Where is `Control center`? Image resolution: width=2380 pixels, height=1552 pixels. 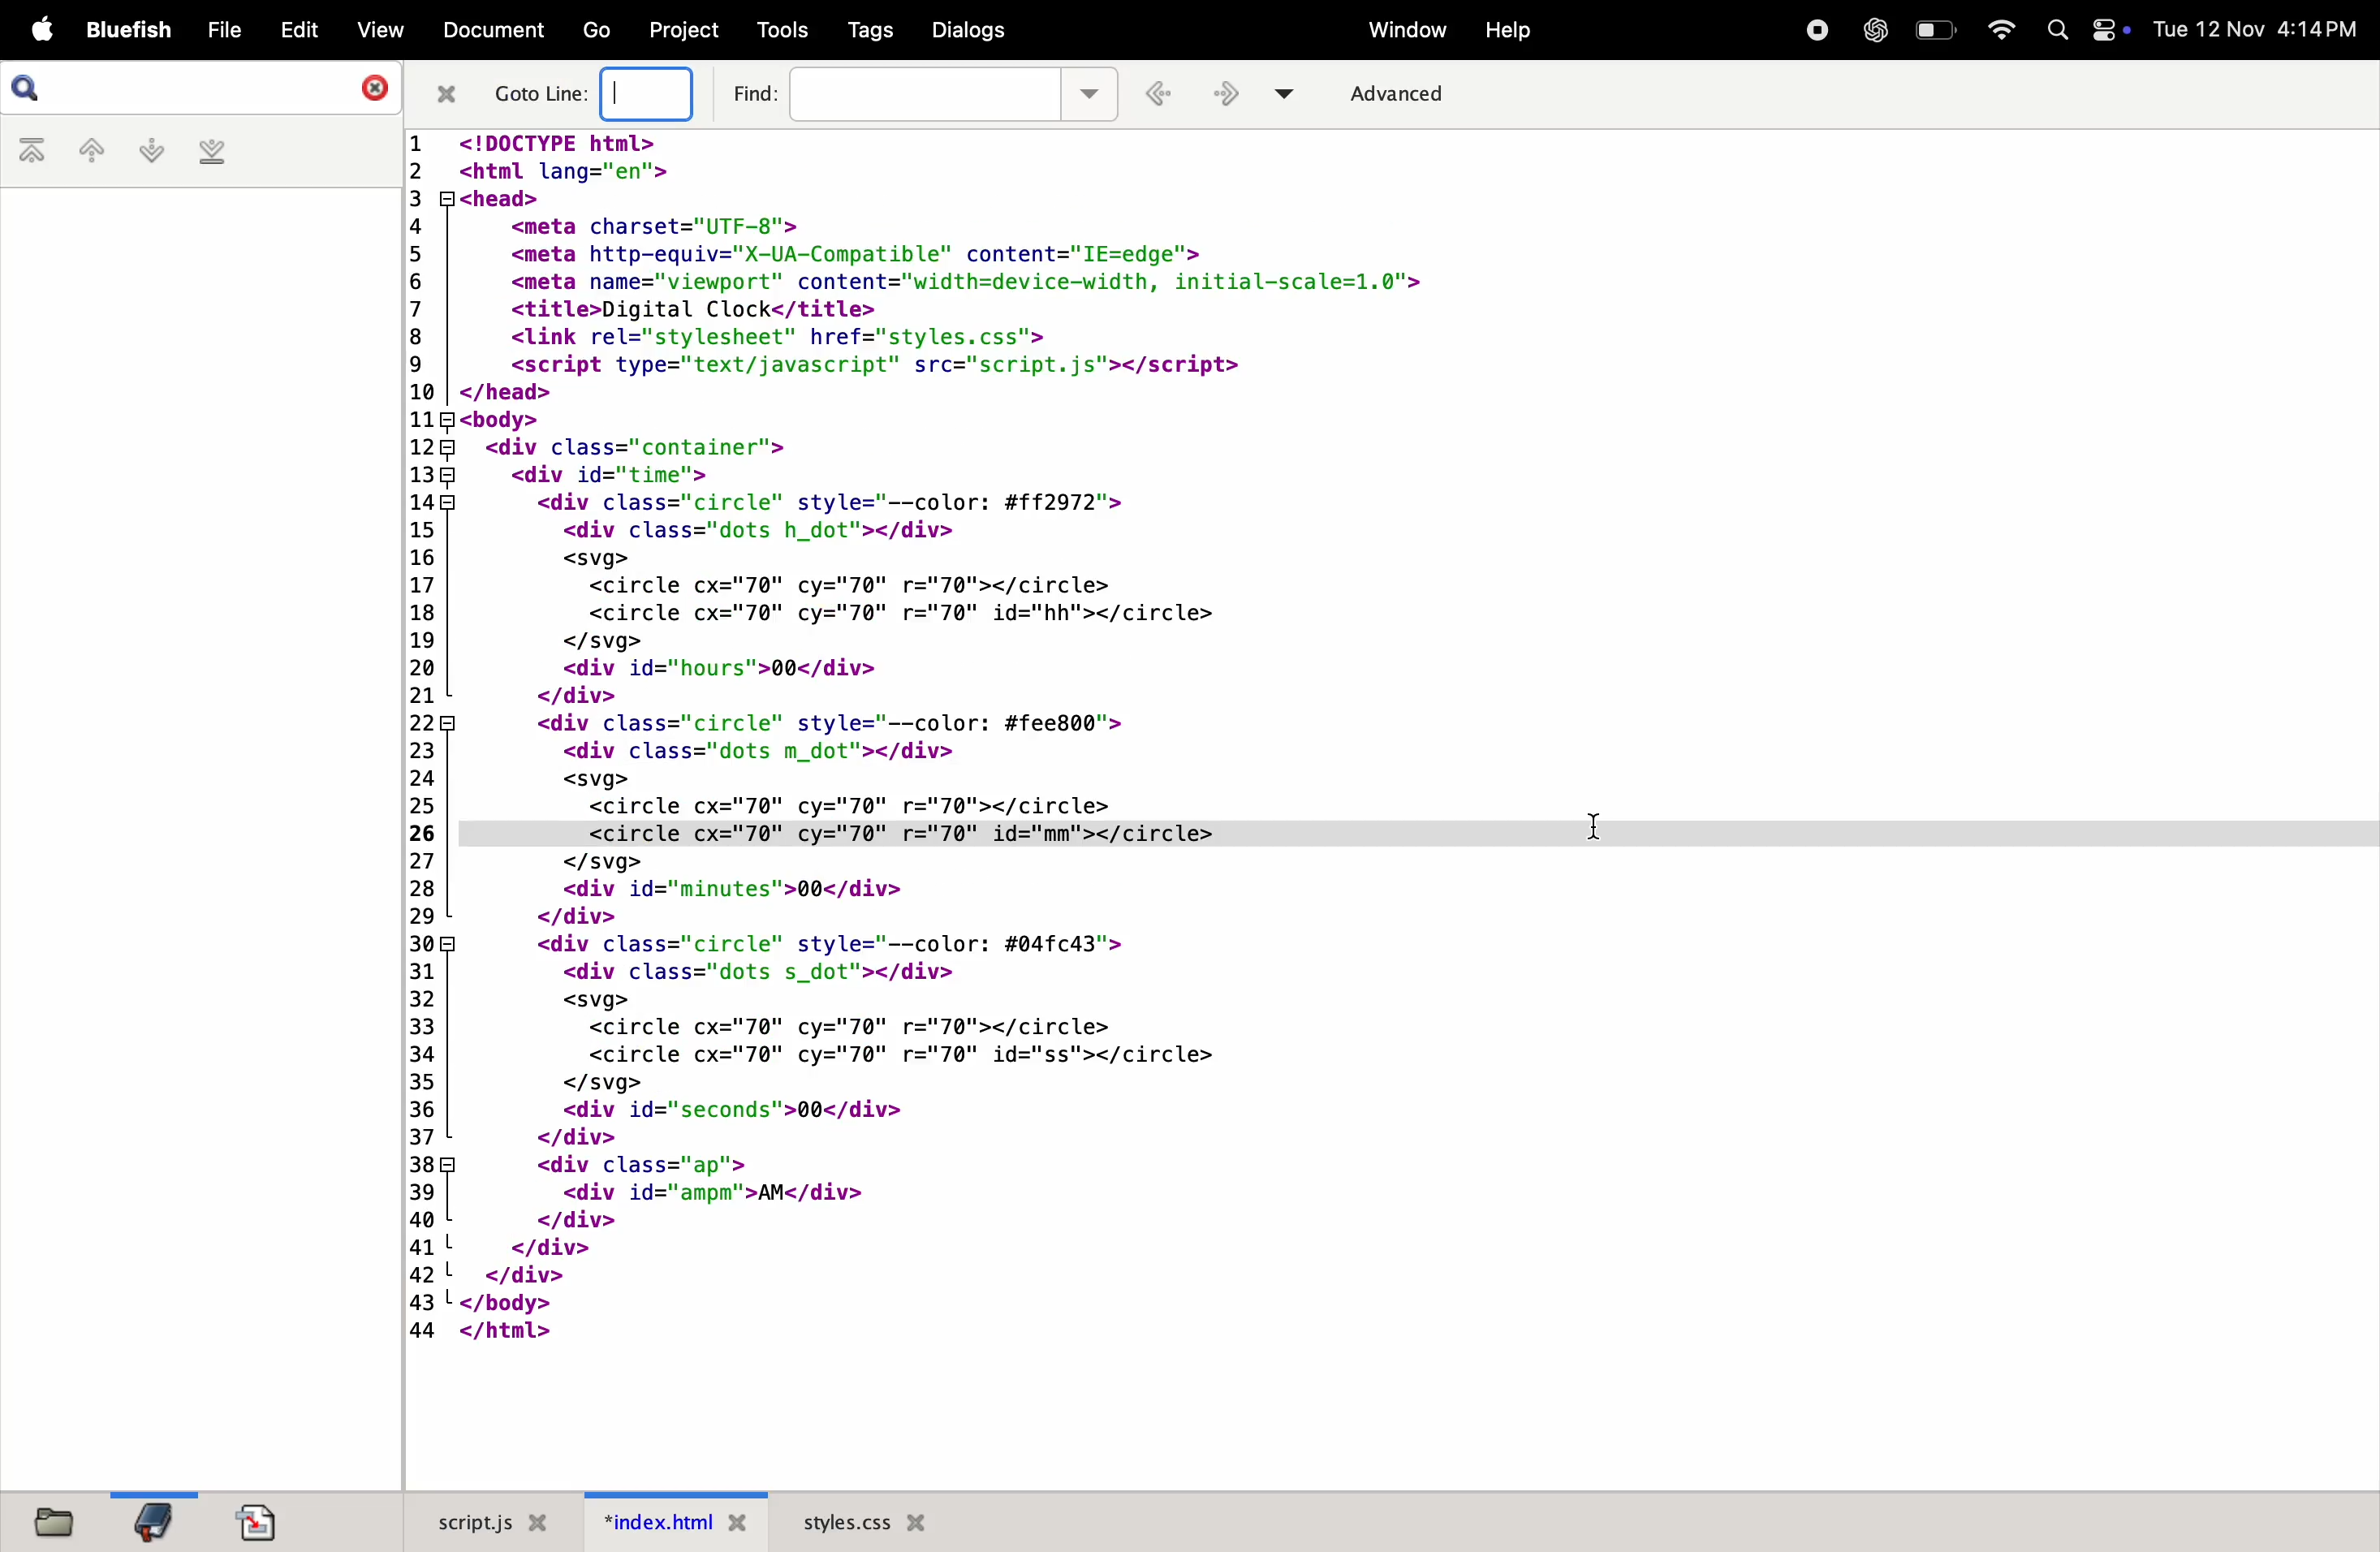 Control center is located at coordinates (2113, 33).